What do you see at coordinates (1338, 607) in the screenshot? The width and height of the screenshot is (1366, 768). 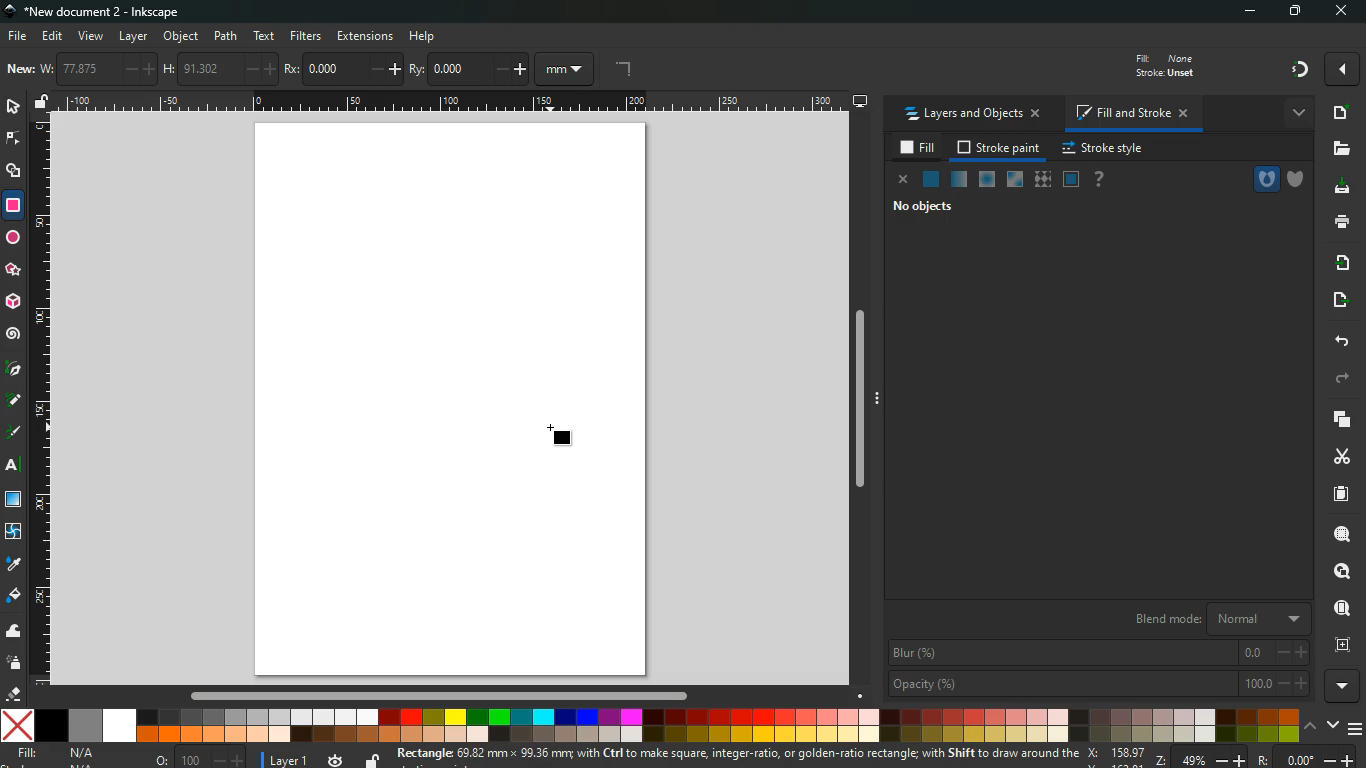 I see `find` at bounding box center [1338, 607].